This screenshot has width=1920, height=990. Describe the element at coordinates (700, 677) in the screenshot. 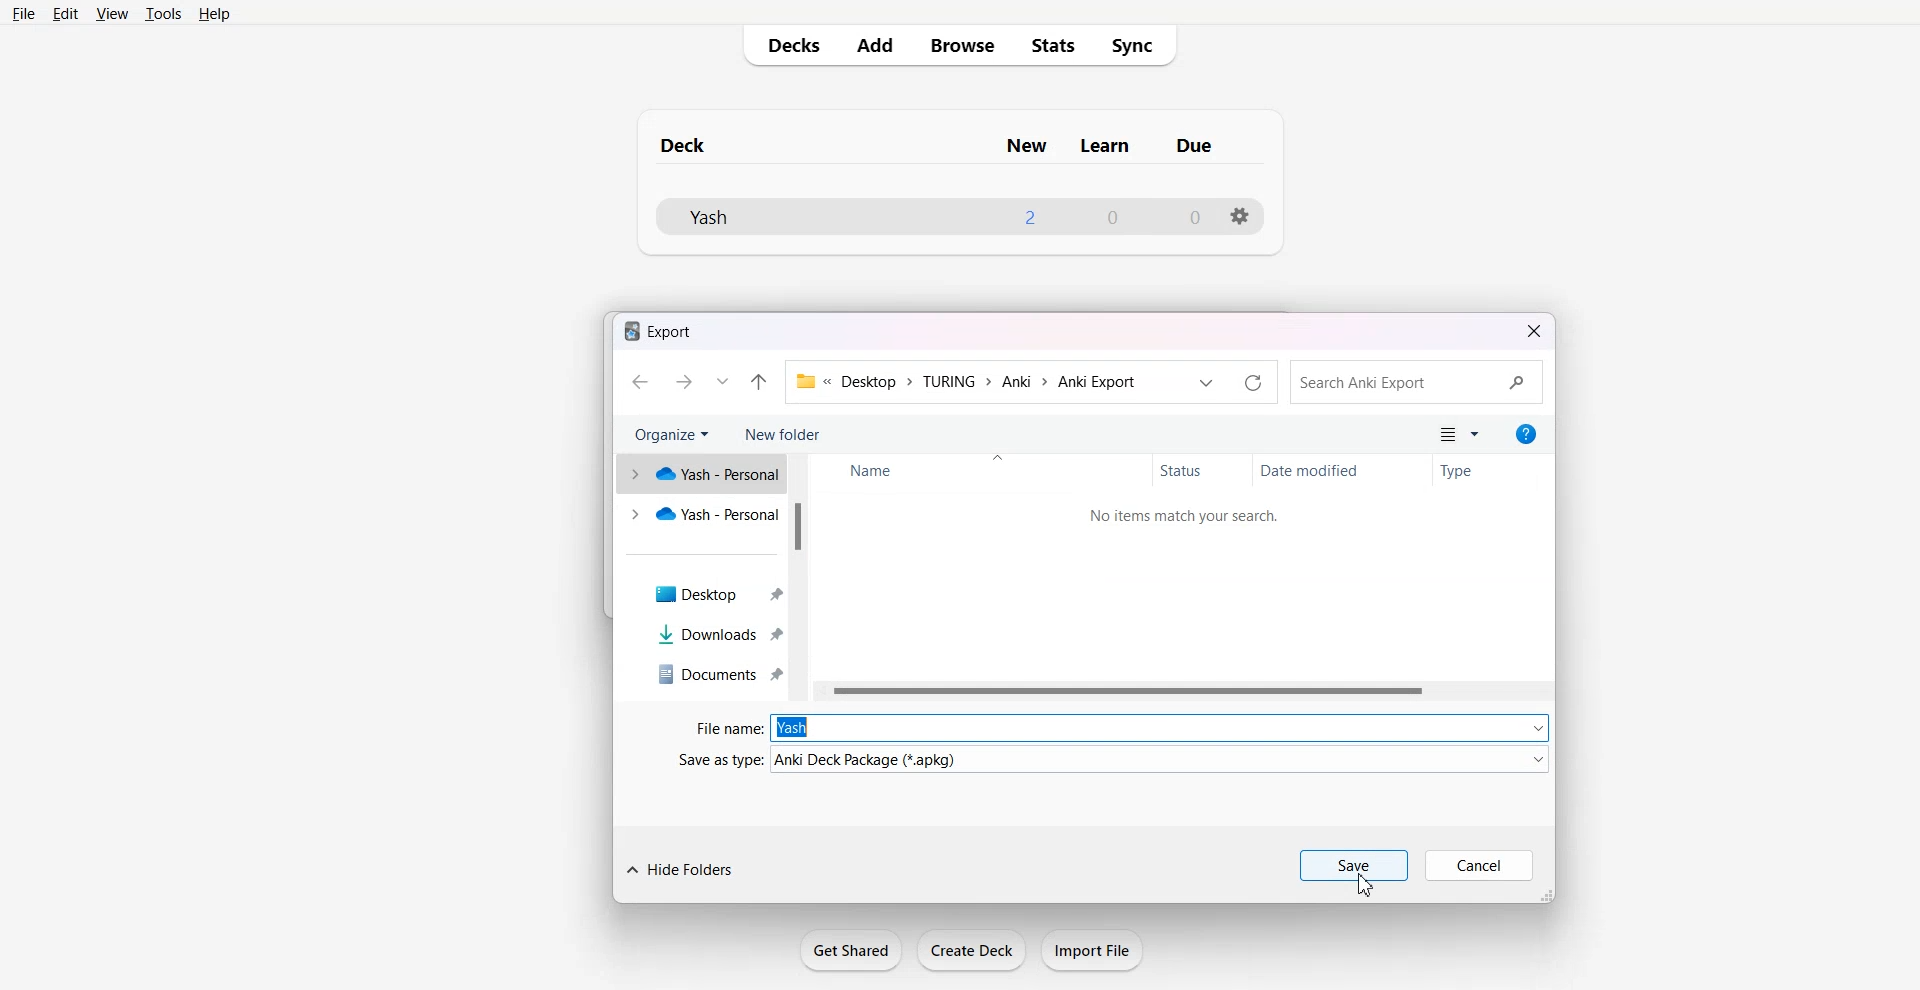

I see `Documents` at that location.